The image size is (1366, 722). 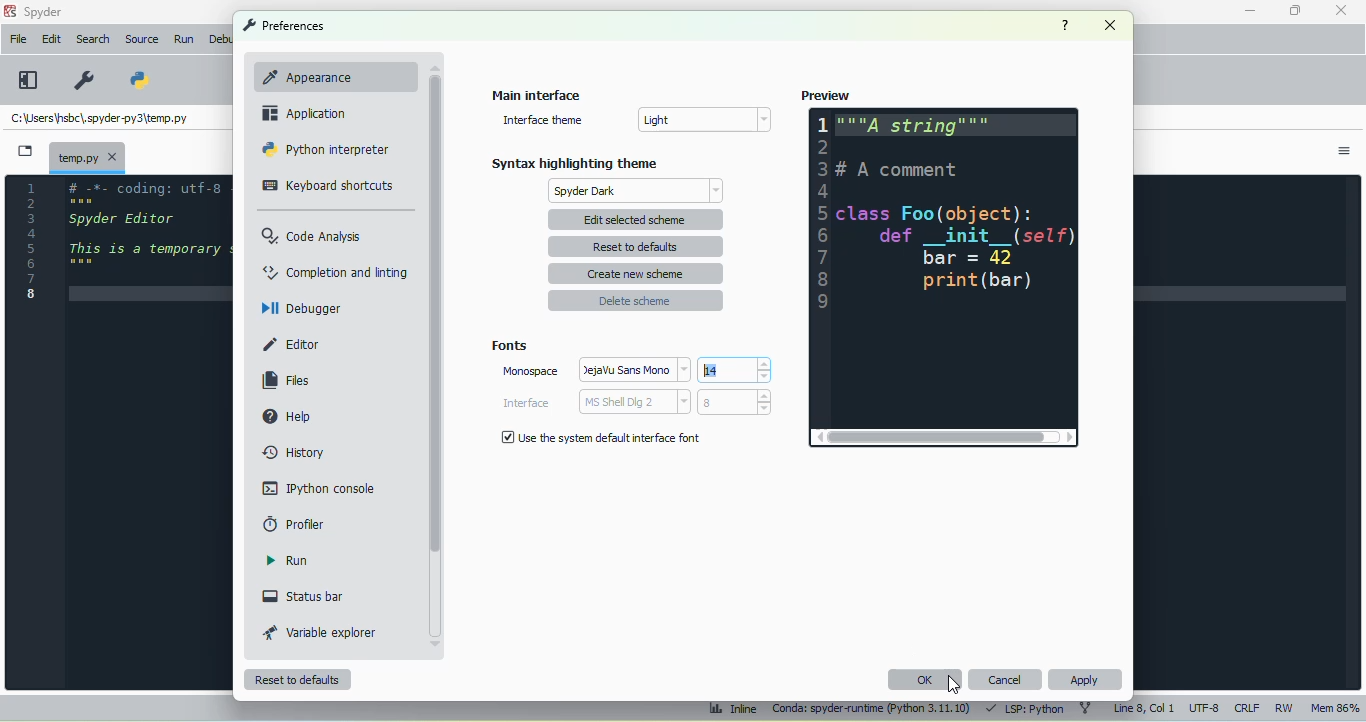 I want to click on completion and linting, so click(x=336, y=271).